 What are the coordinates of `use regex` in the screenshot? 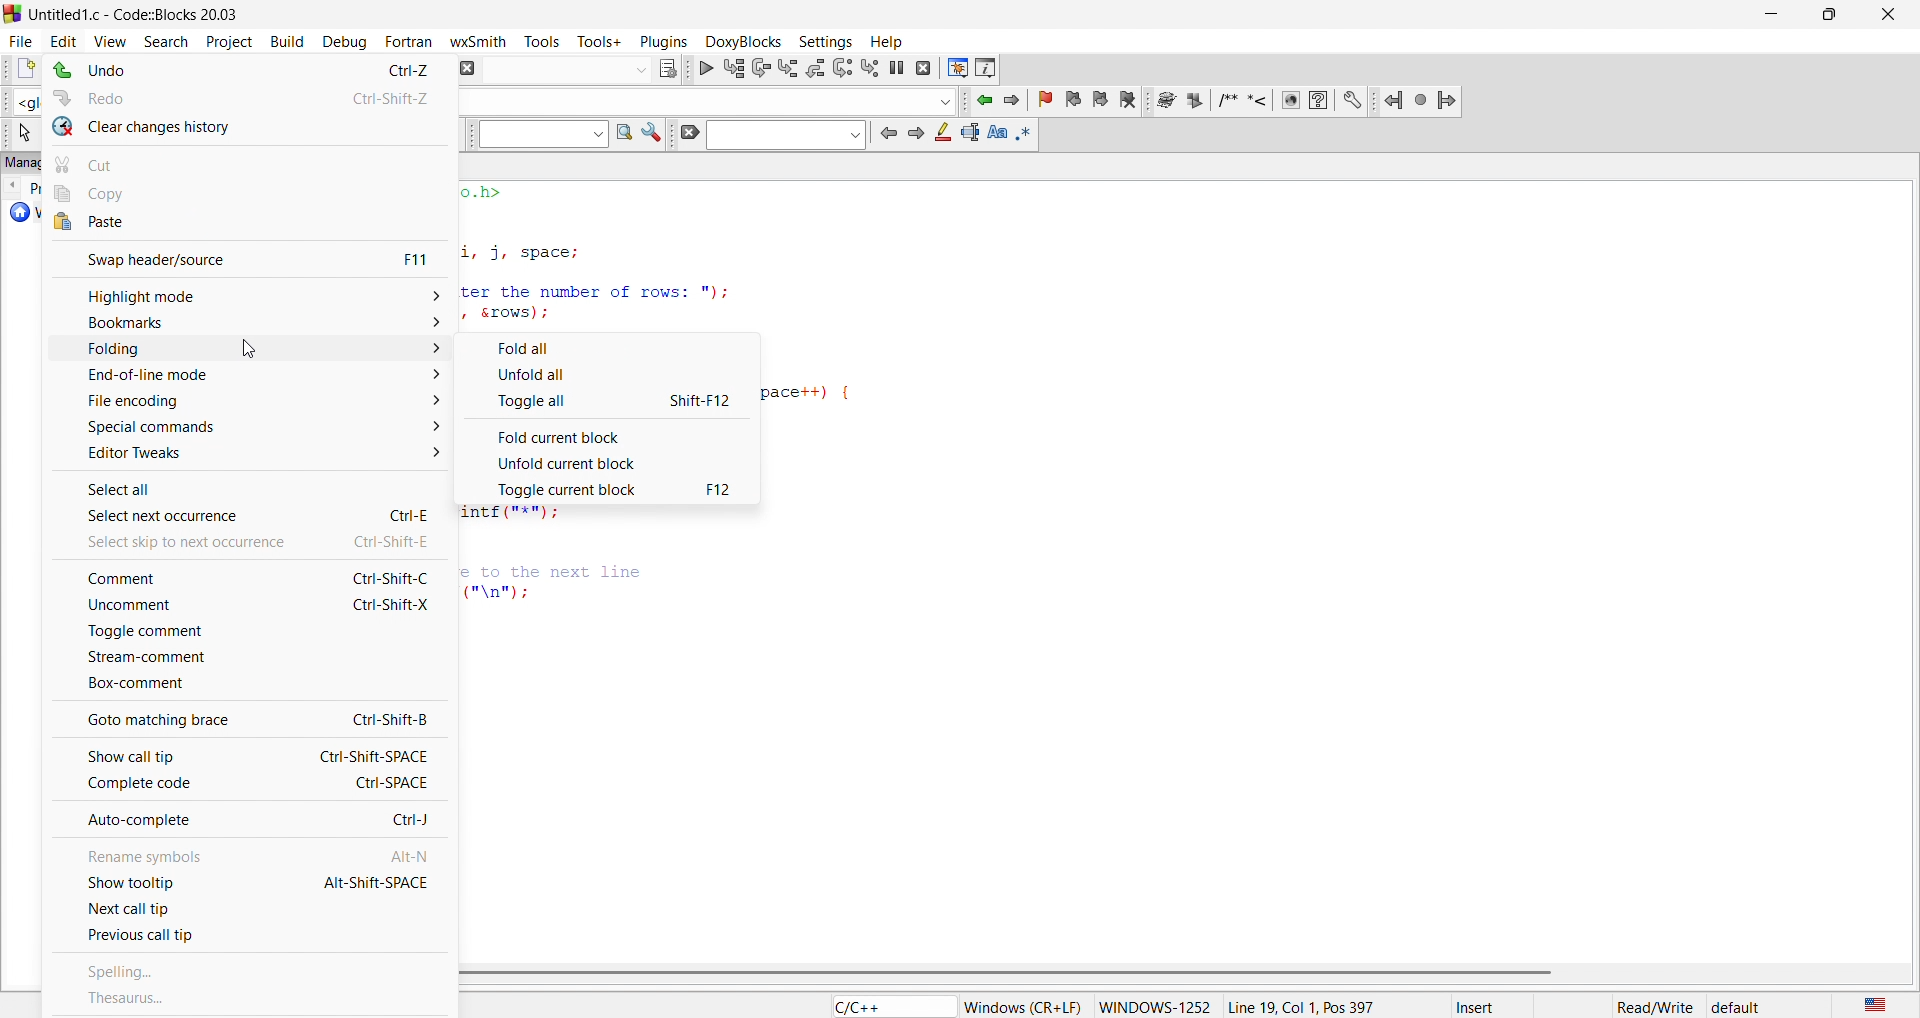 It's located at (1026, 132).